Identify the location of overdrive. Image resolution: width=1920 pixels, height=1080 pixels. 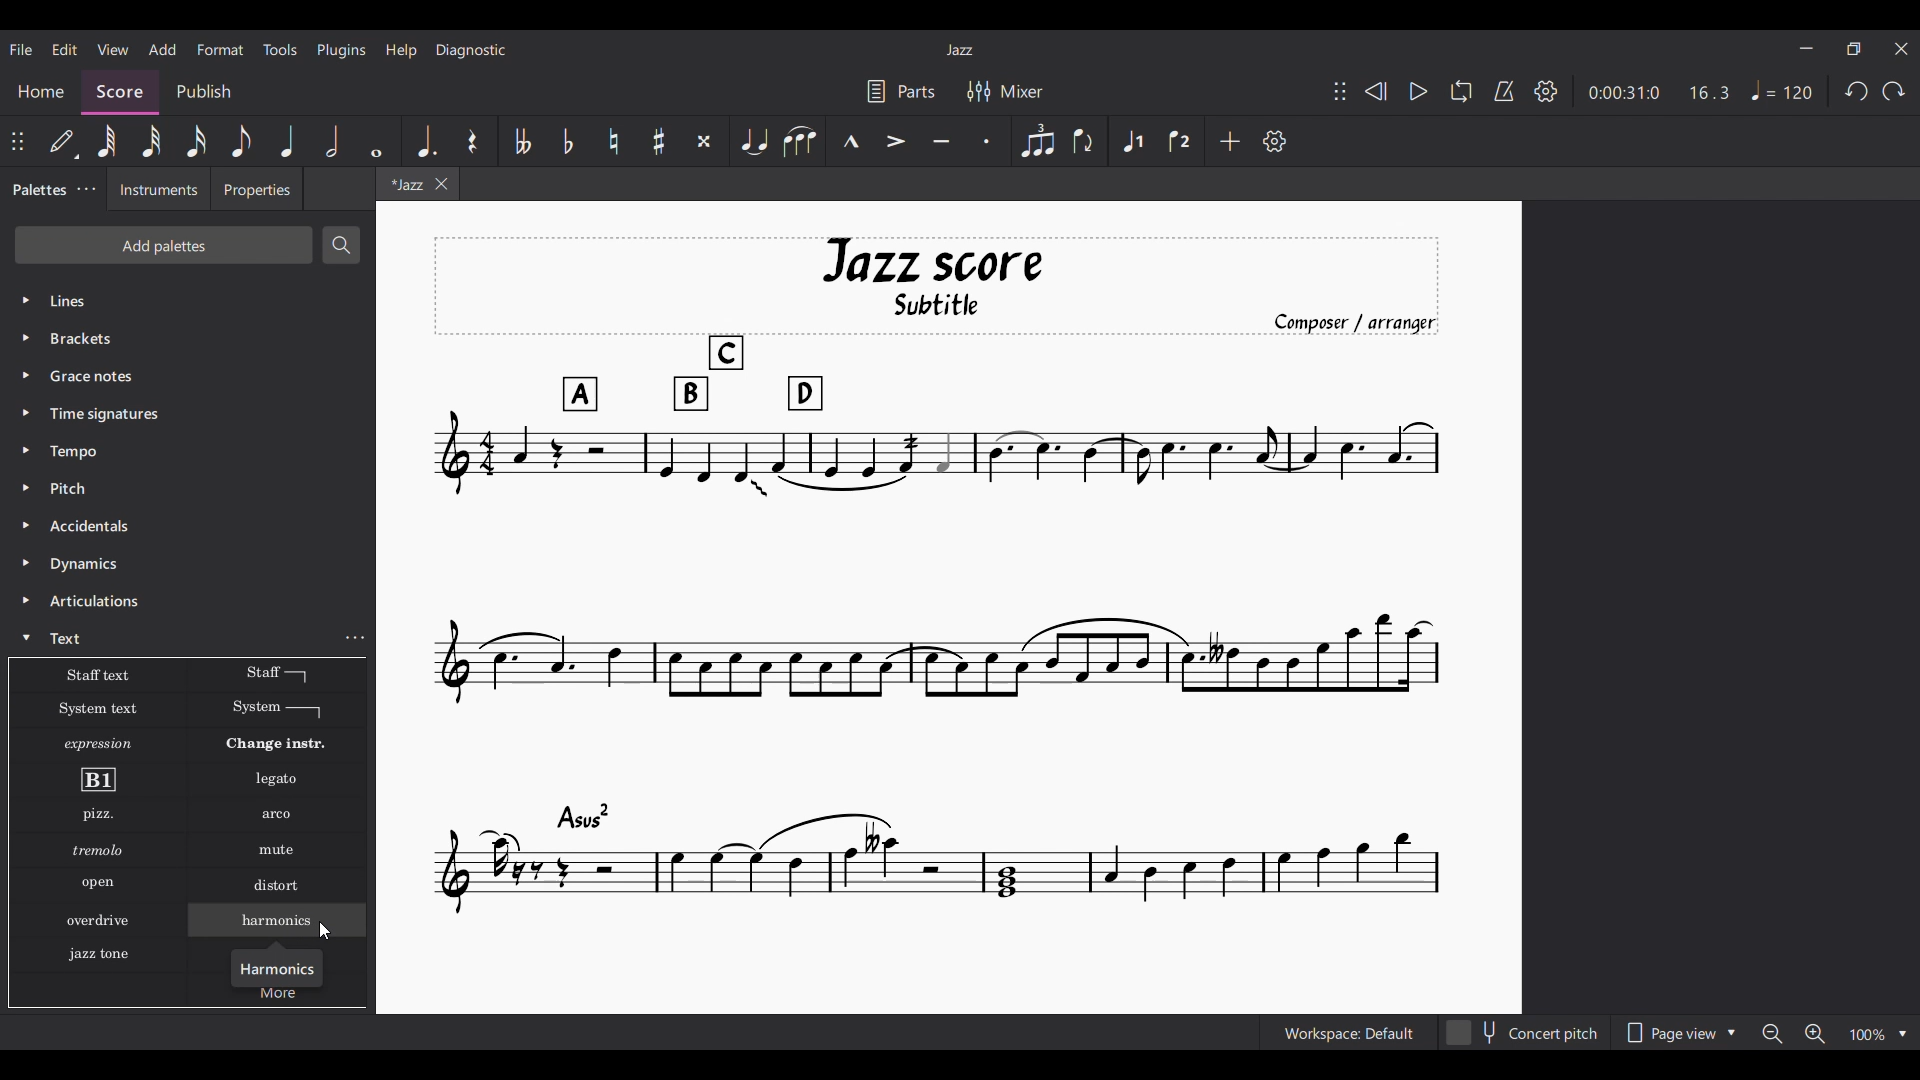
(99, 923).